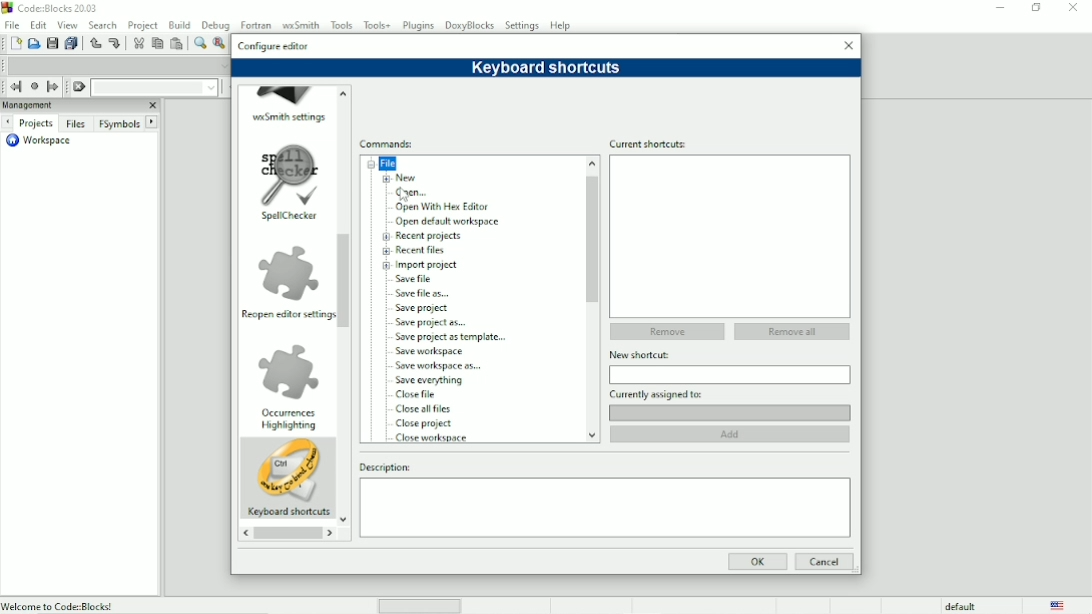 The width and height of the screenshot is (1092, 614). I want to click on Current shortcuts, so click(729, 143).